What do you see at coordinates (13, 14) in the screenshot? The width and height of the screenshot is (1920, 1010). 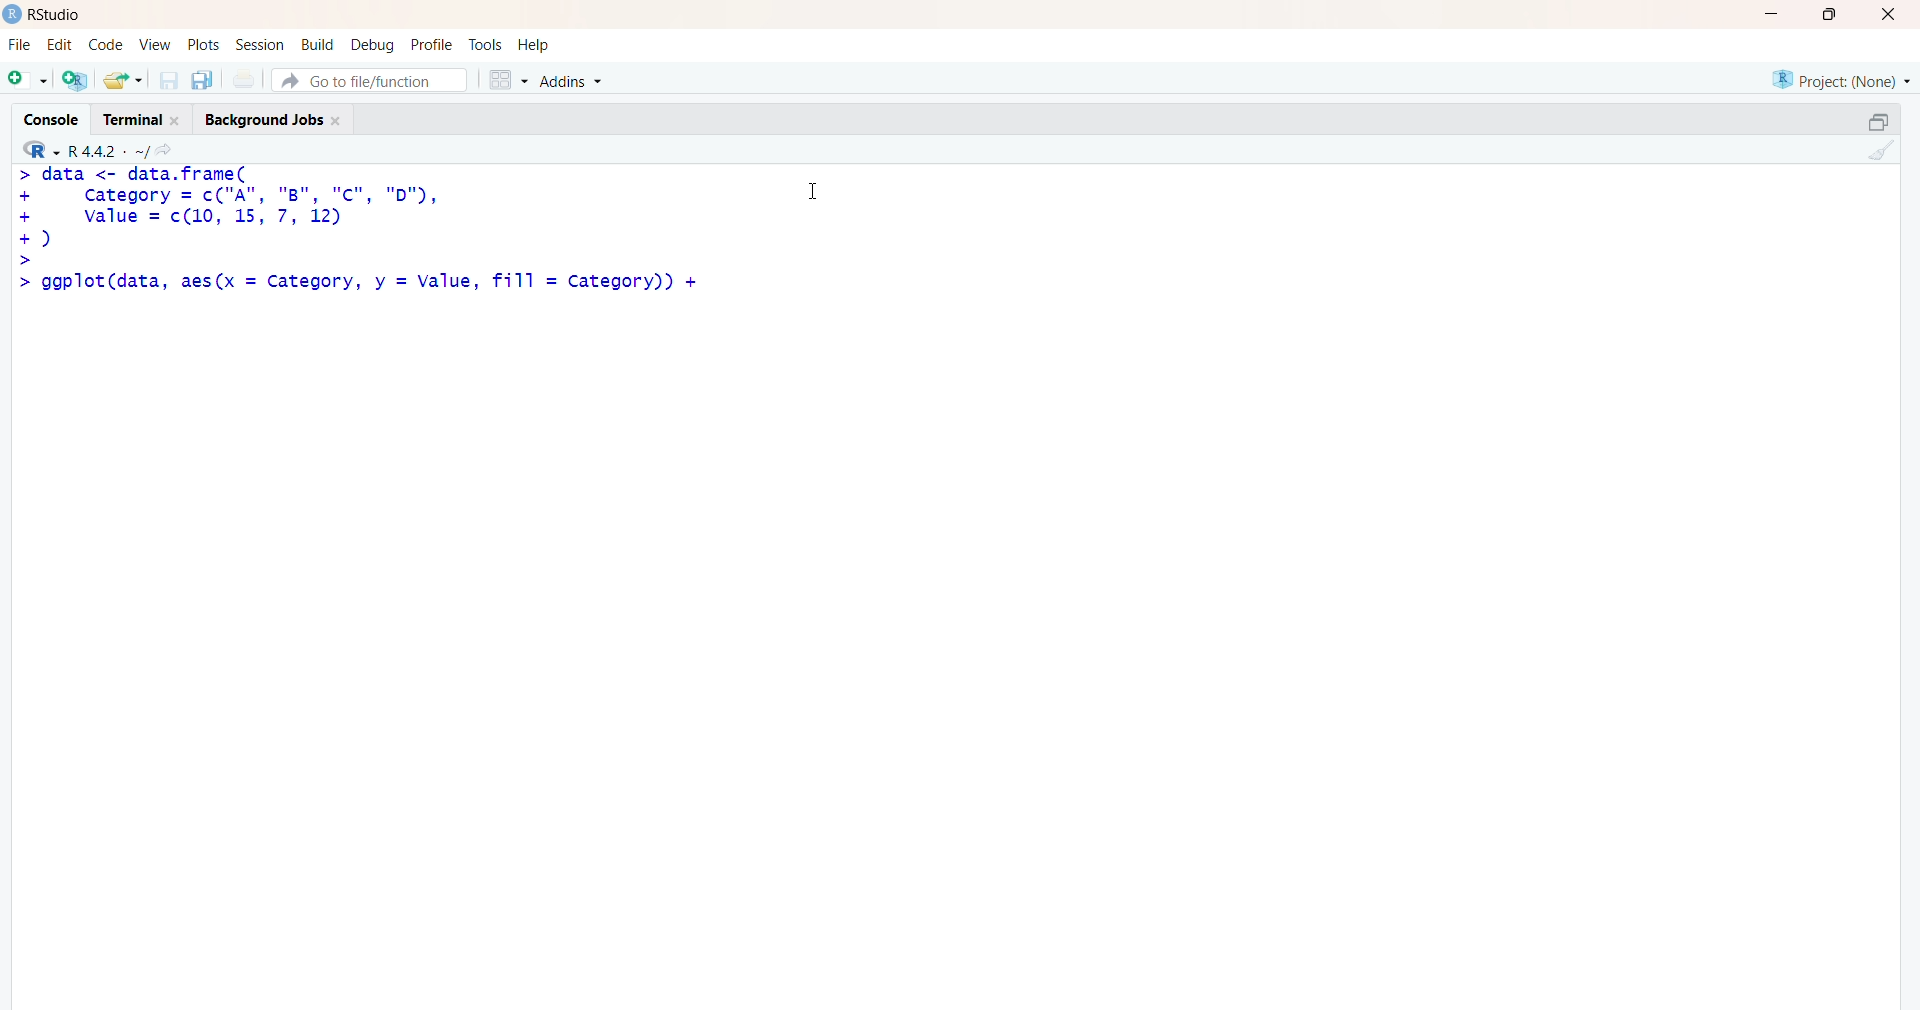 I see `logo` at bounding box center [13, 14].